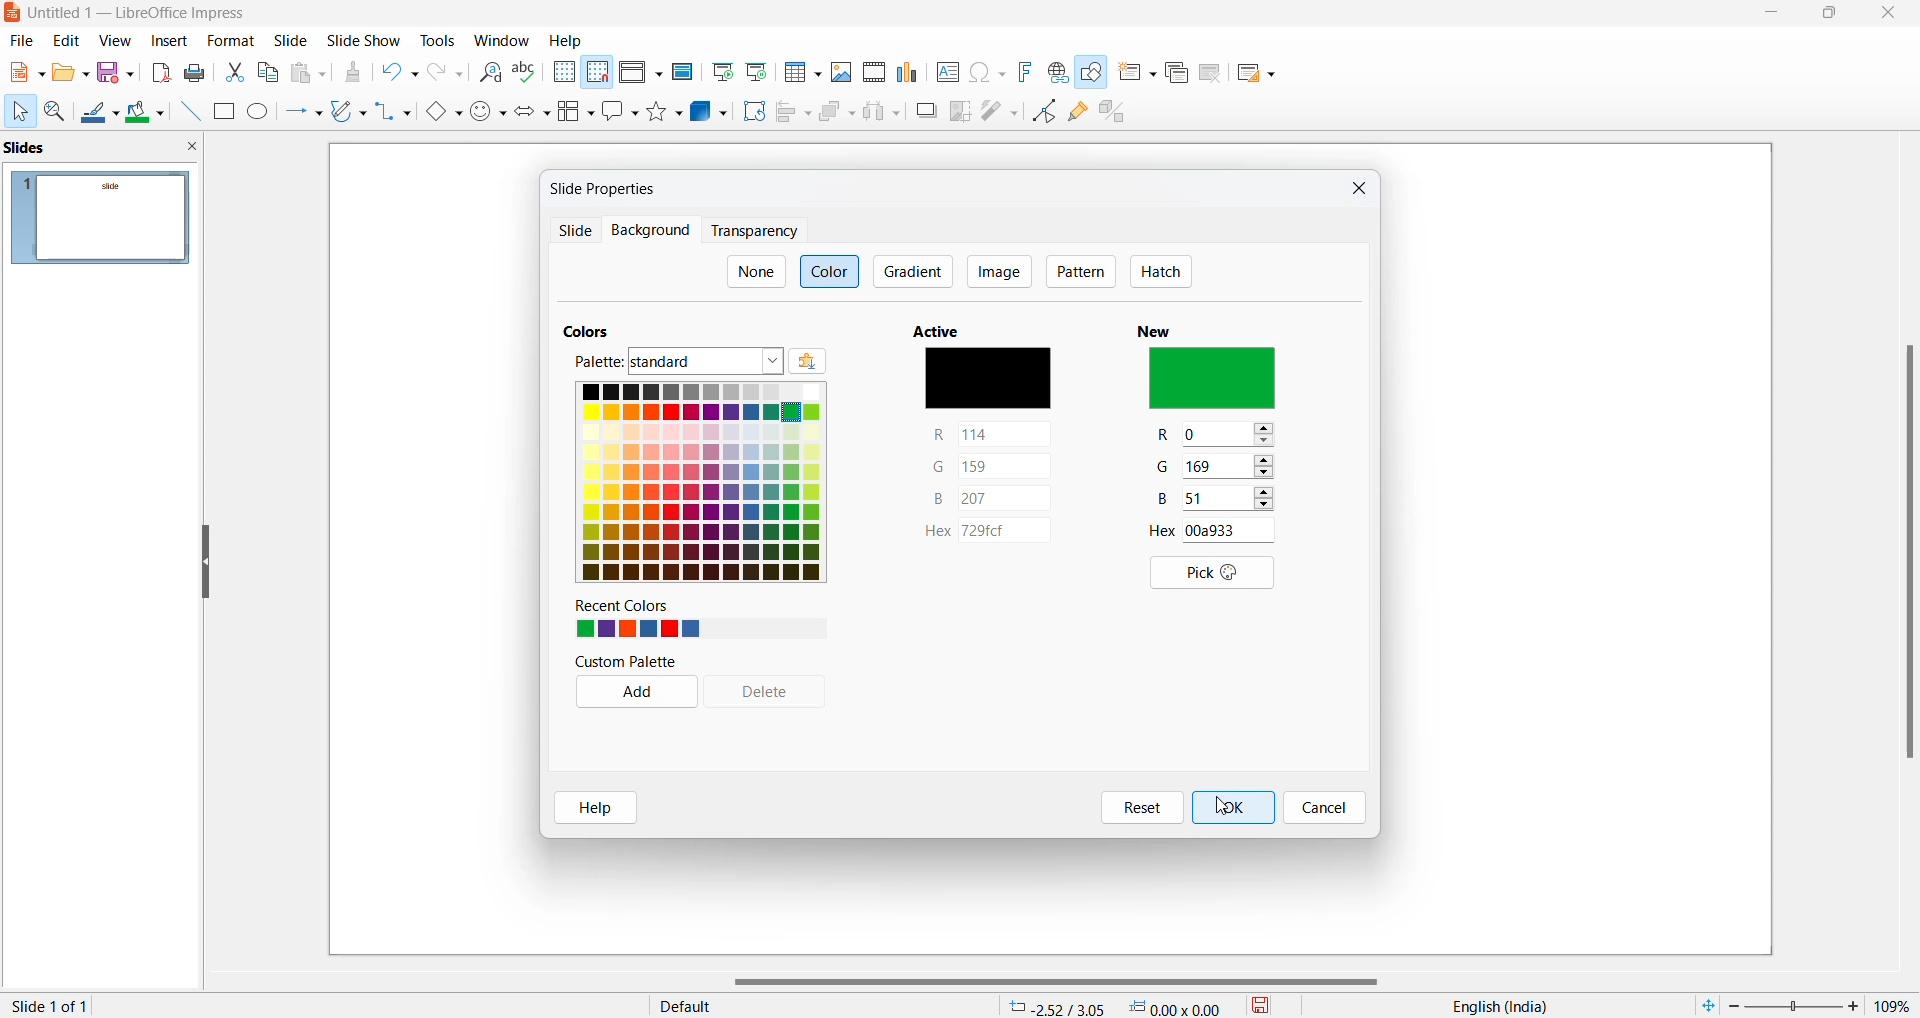  I want to click on shapes, so click(667, 111).